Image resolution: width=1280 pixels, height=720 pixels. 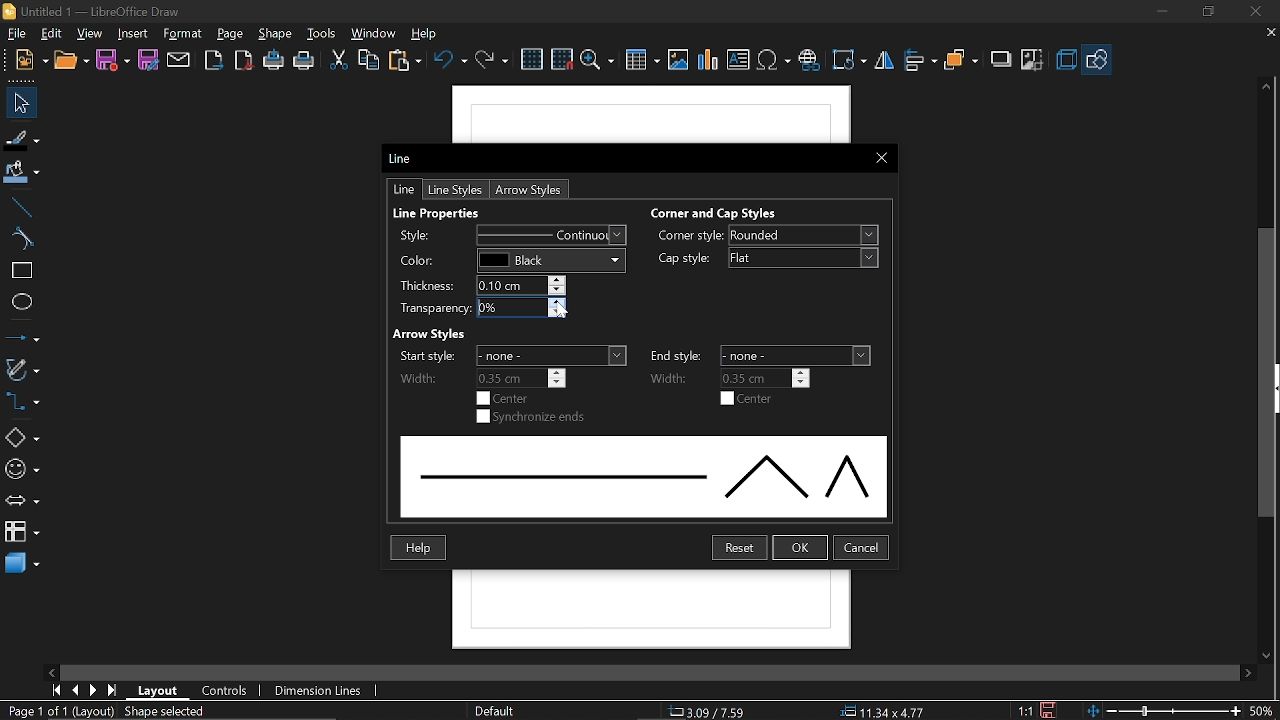 I want to click on help, so click(x=424, y=33).